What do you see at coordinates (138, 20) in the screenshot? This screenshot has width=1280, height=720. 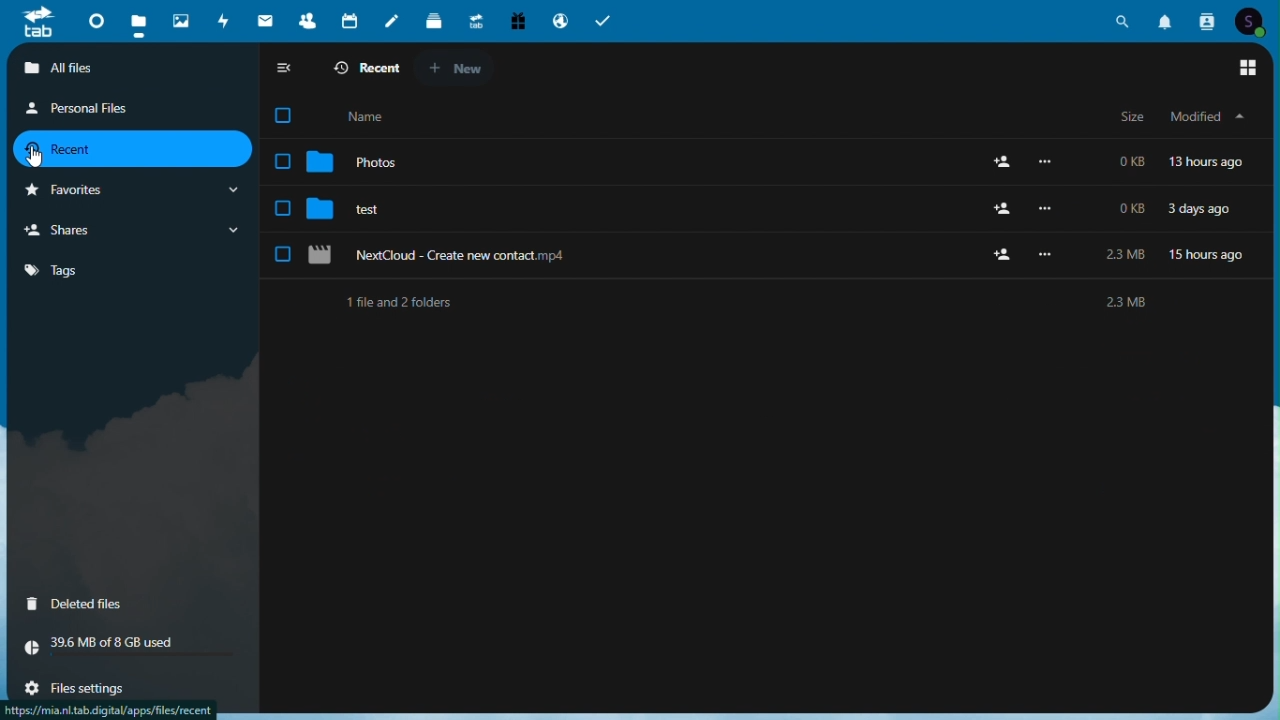 I see `files` at bounding box center [138, 20].